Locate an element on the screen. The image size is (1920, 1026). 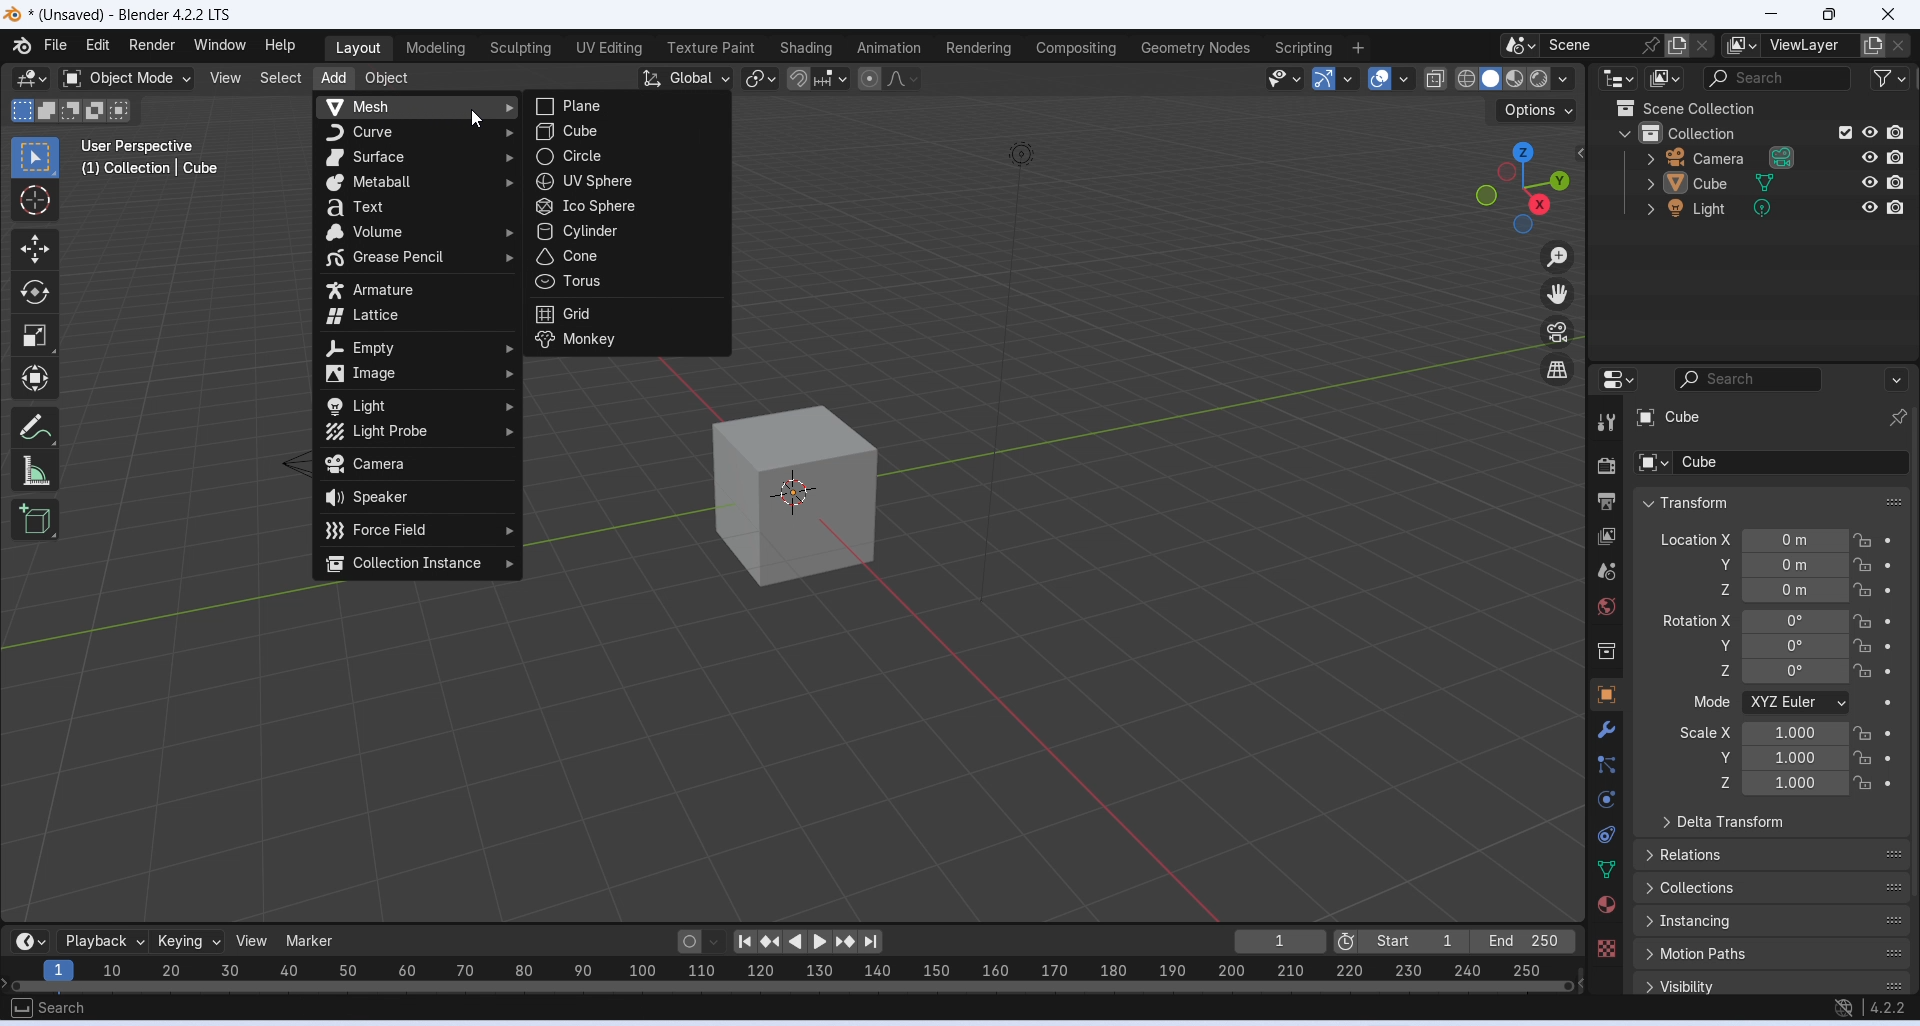
animate property is located at coordinates (1887, 733).